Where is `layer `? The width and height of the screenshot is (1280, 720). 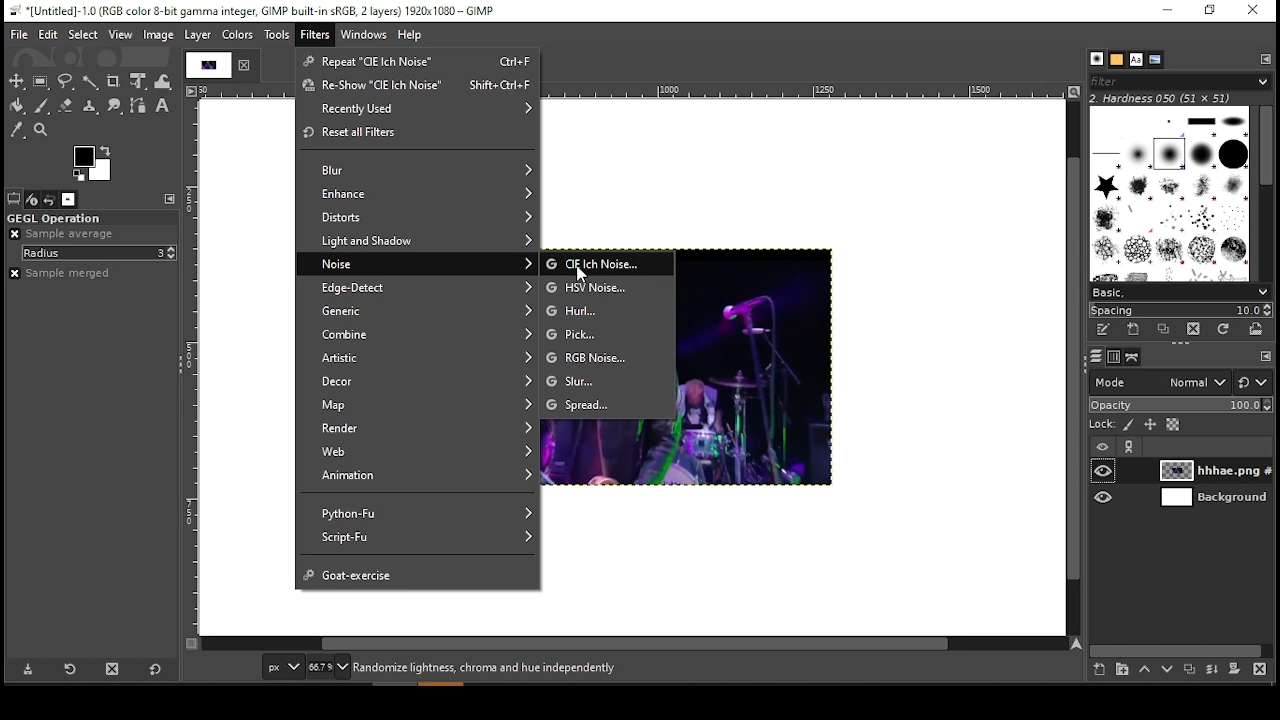
layer  is located at coordinates (1203, 471).